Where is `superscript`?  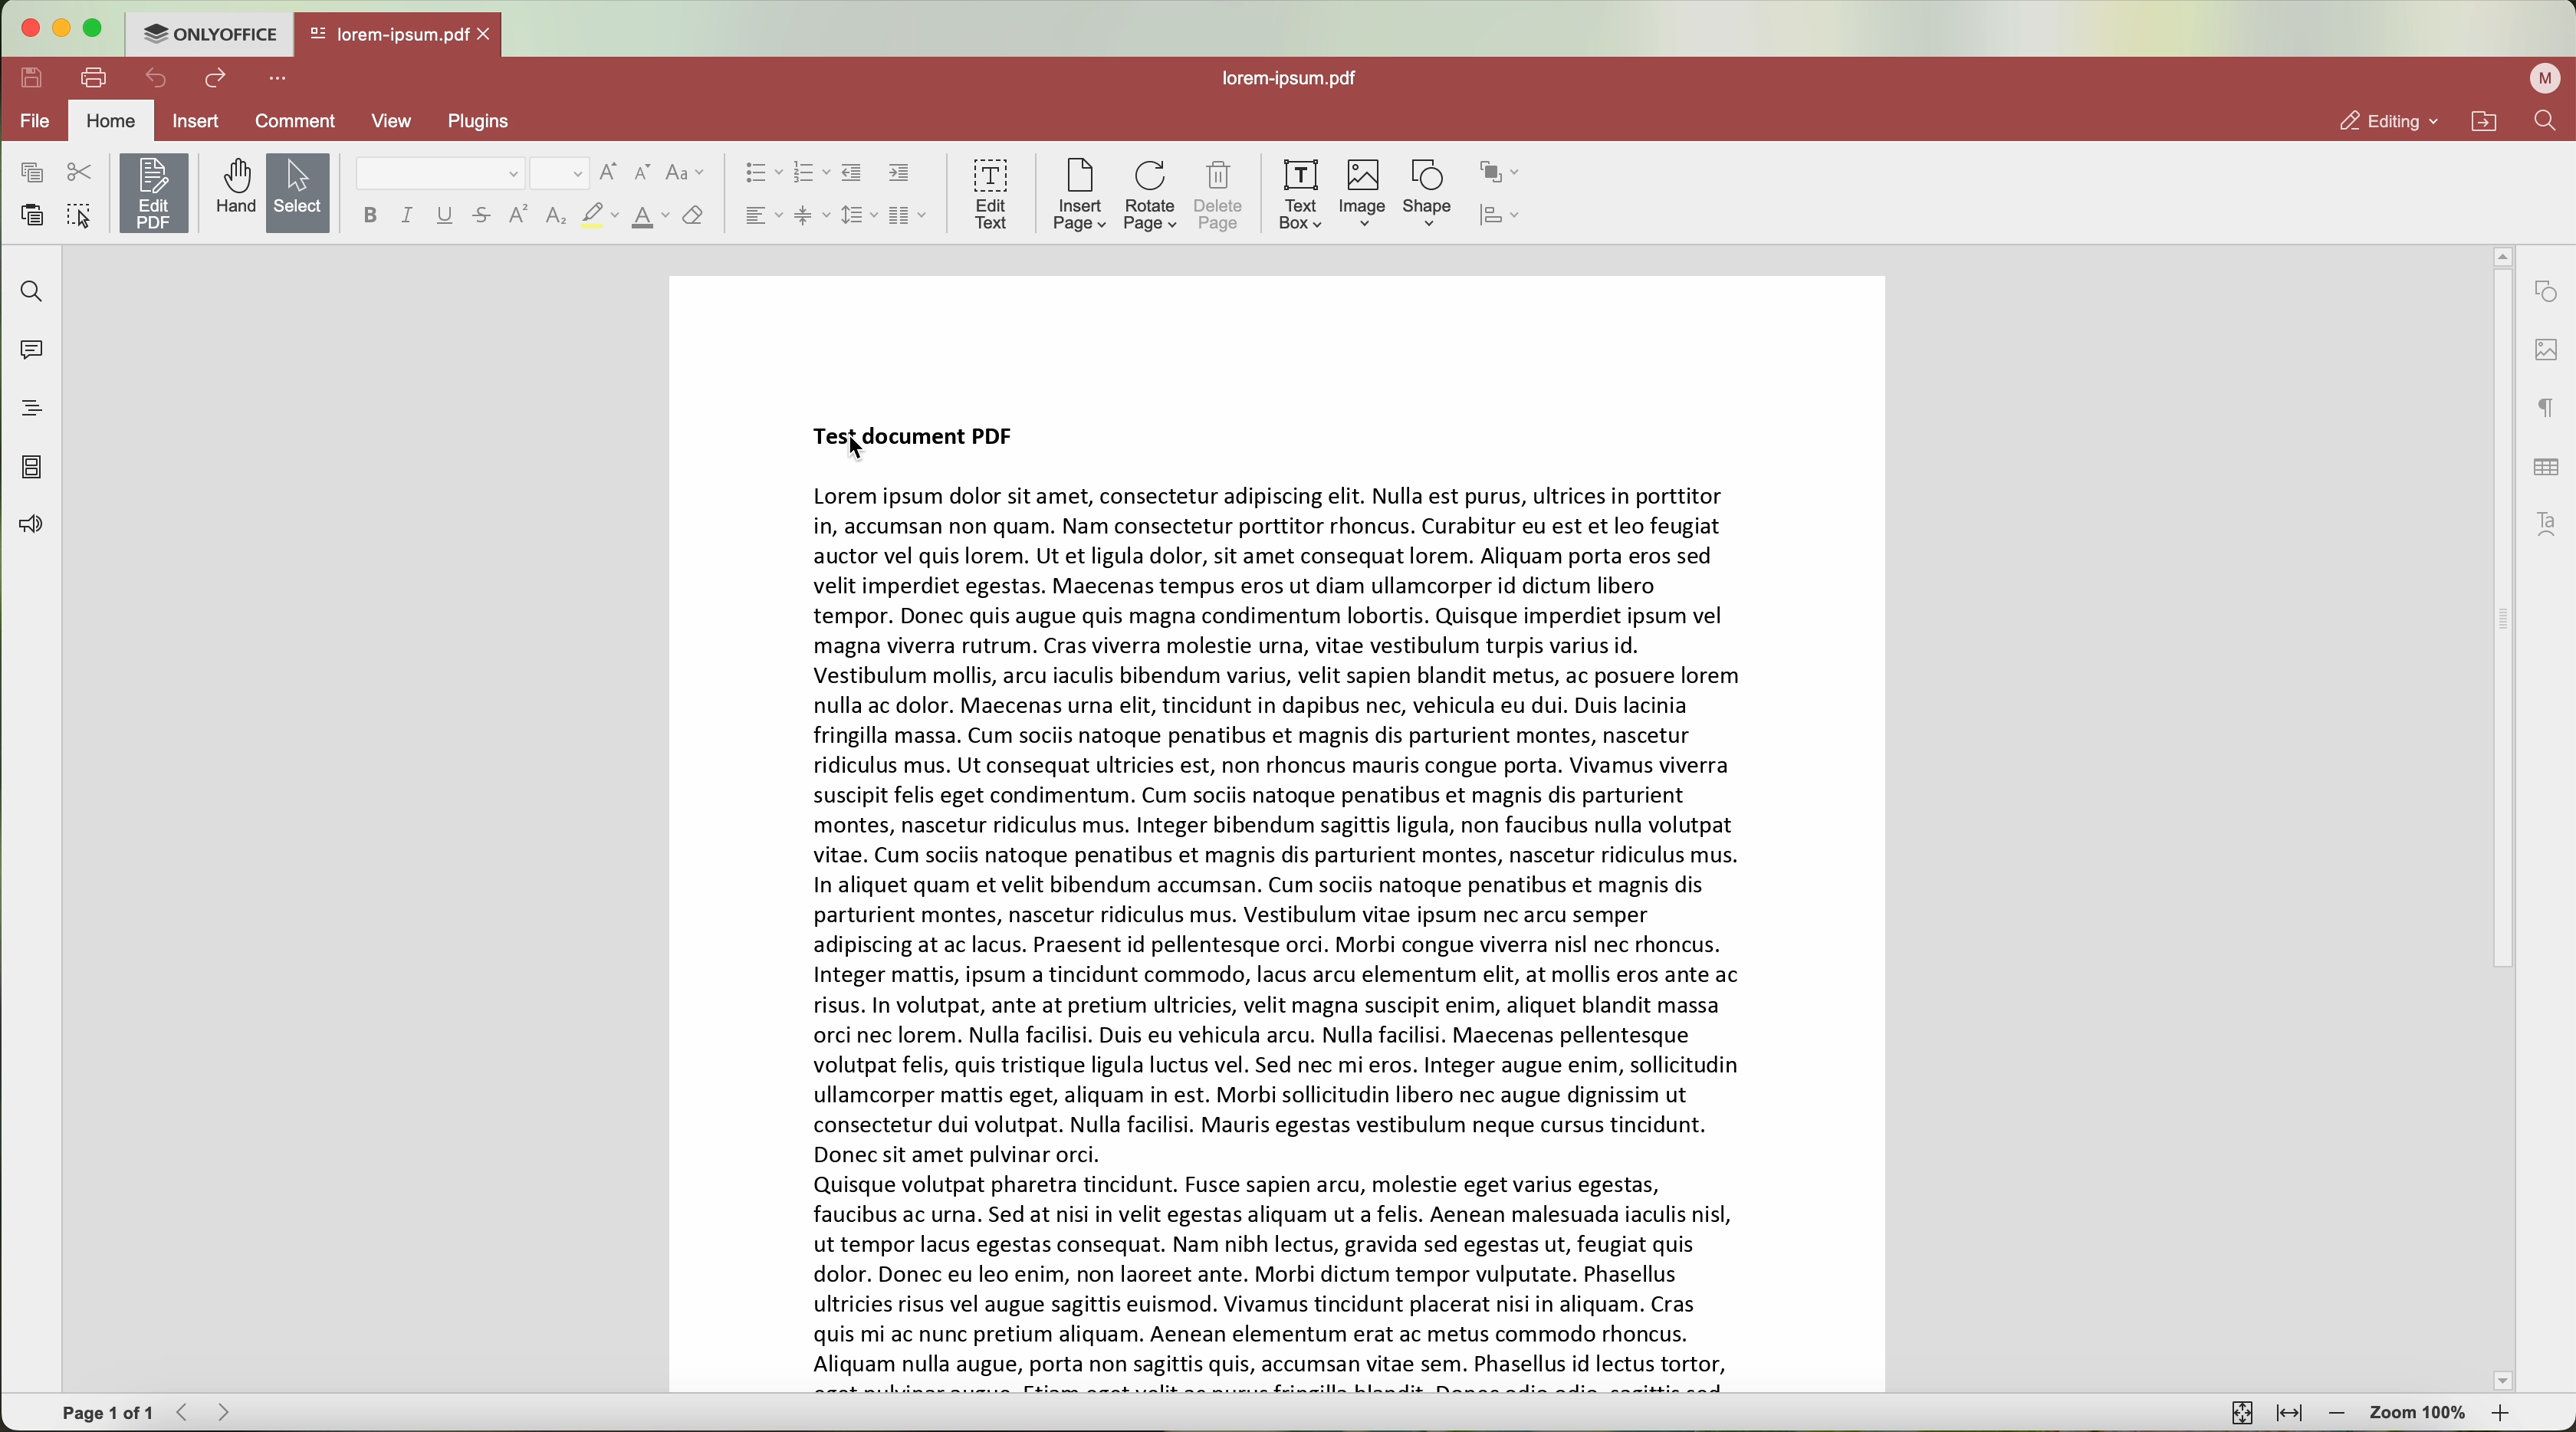 superscript is located at coordinates (517, 215).